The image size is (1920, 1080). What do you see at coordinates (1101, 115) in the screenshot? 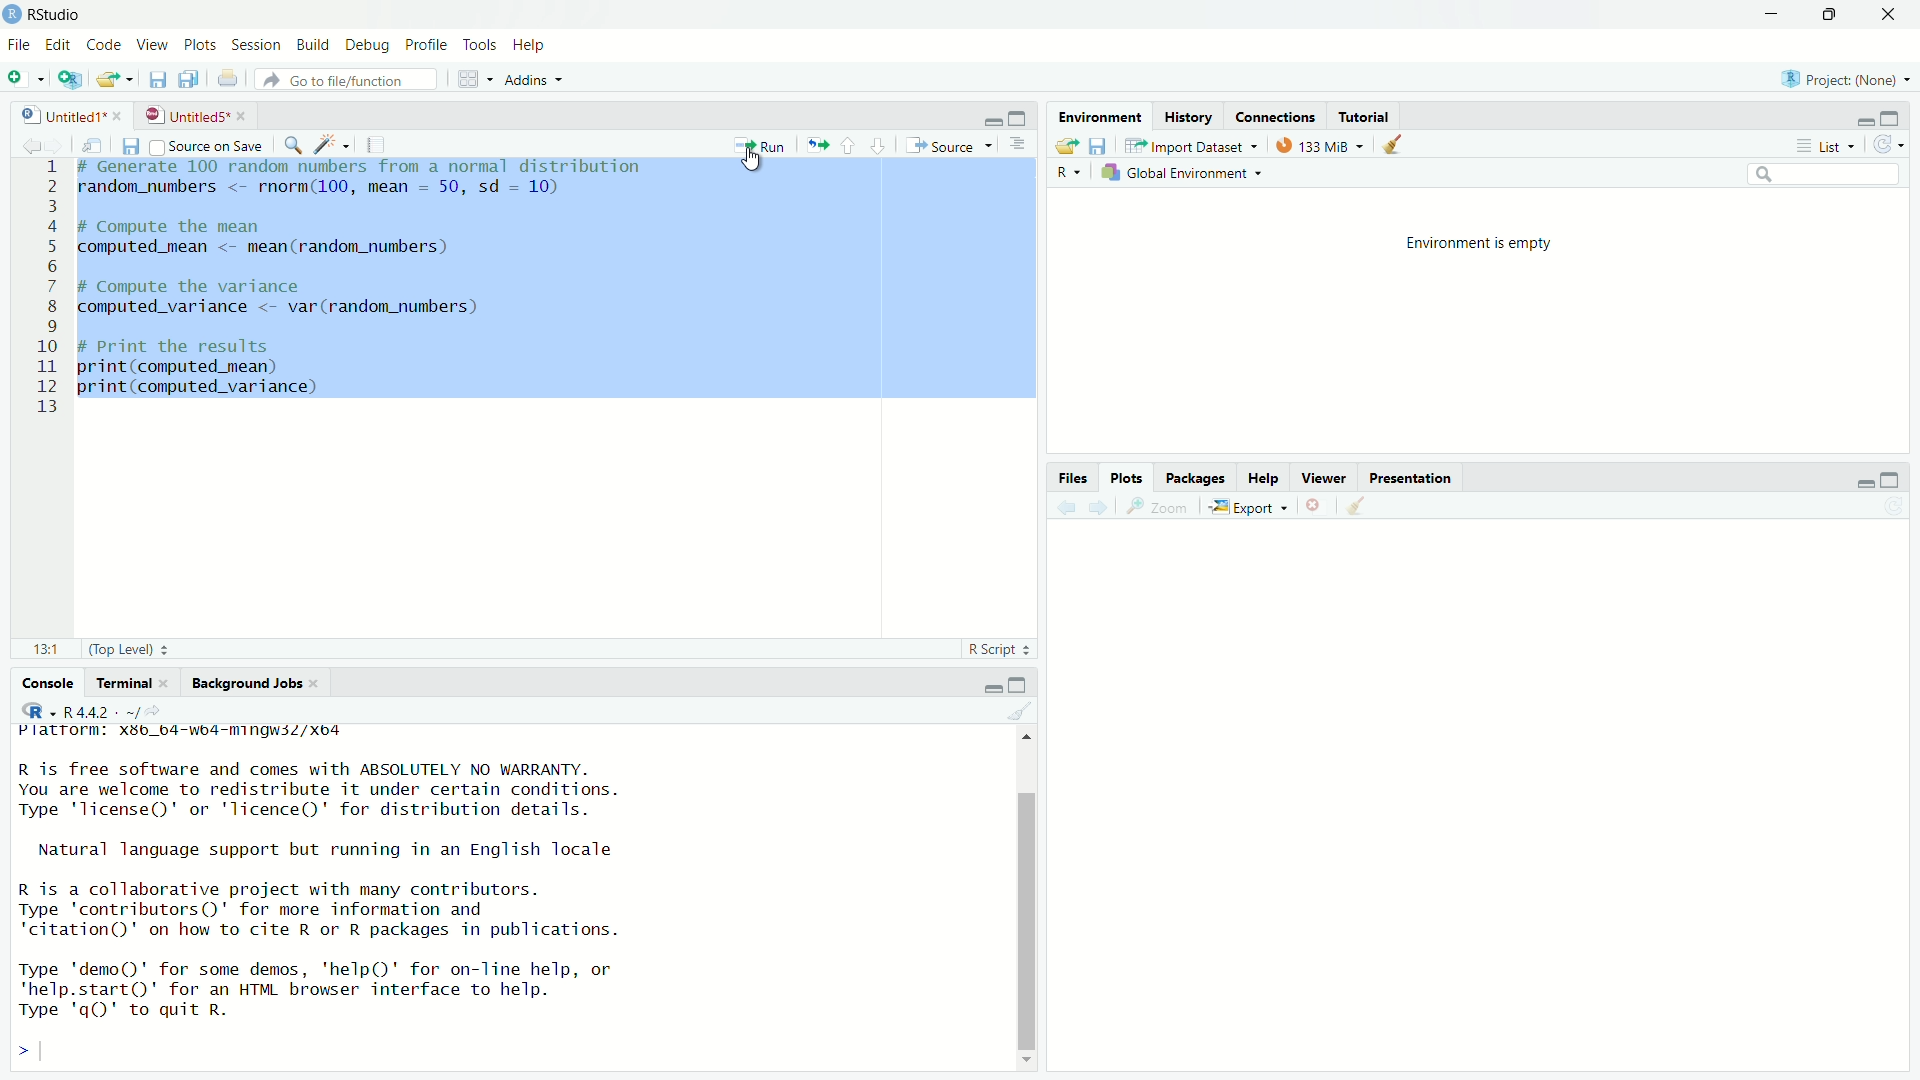
I see `environment` at bounding box center [1101, 115].